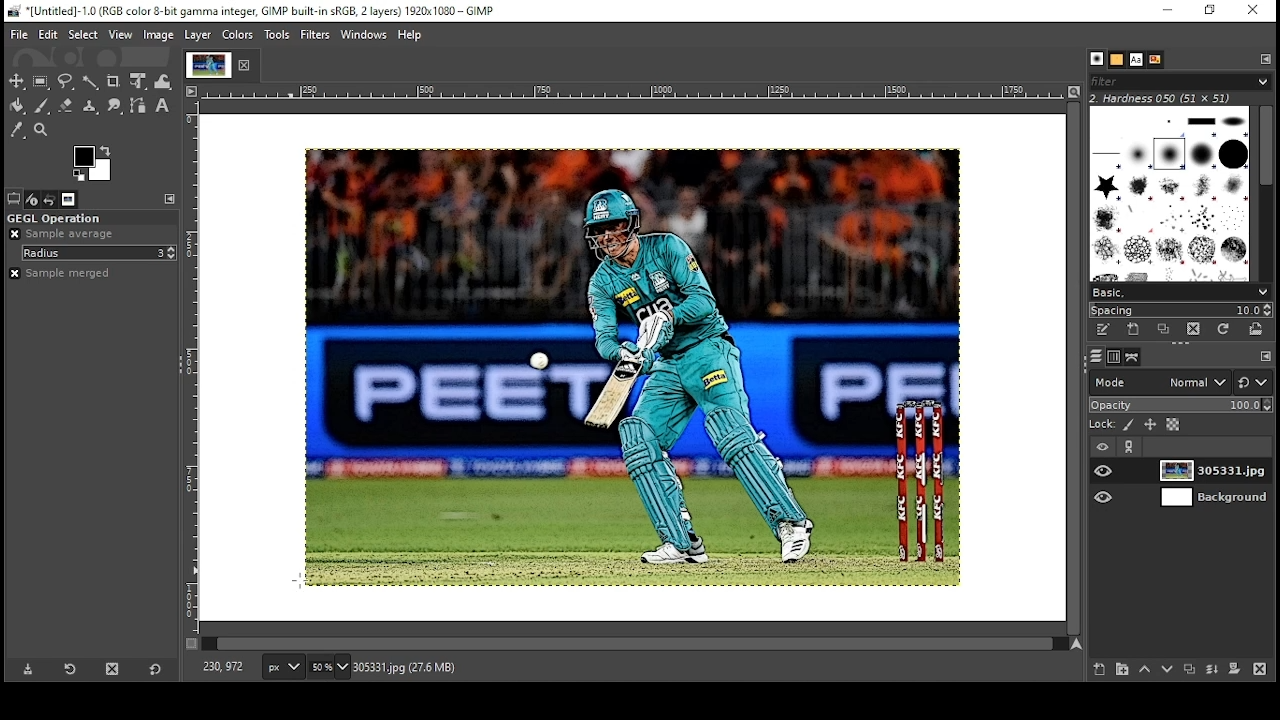 The width and height of the screenshot is (1280, 720). Describe the element at coordinates (412, 35) in the screenshot. I see `help` at that location.